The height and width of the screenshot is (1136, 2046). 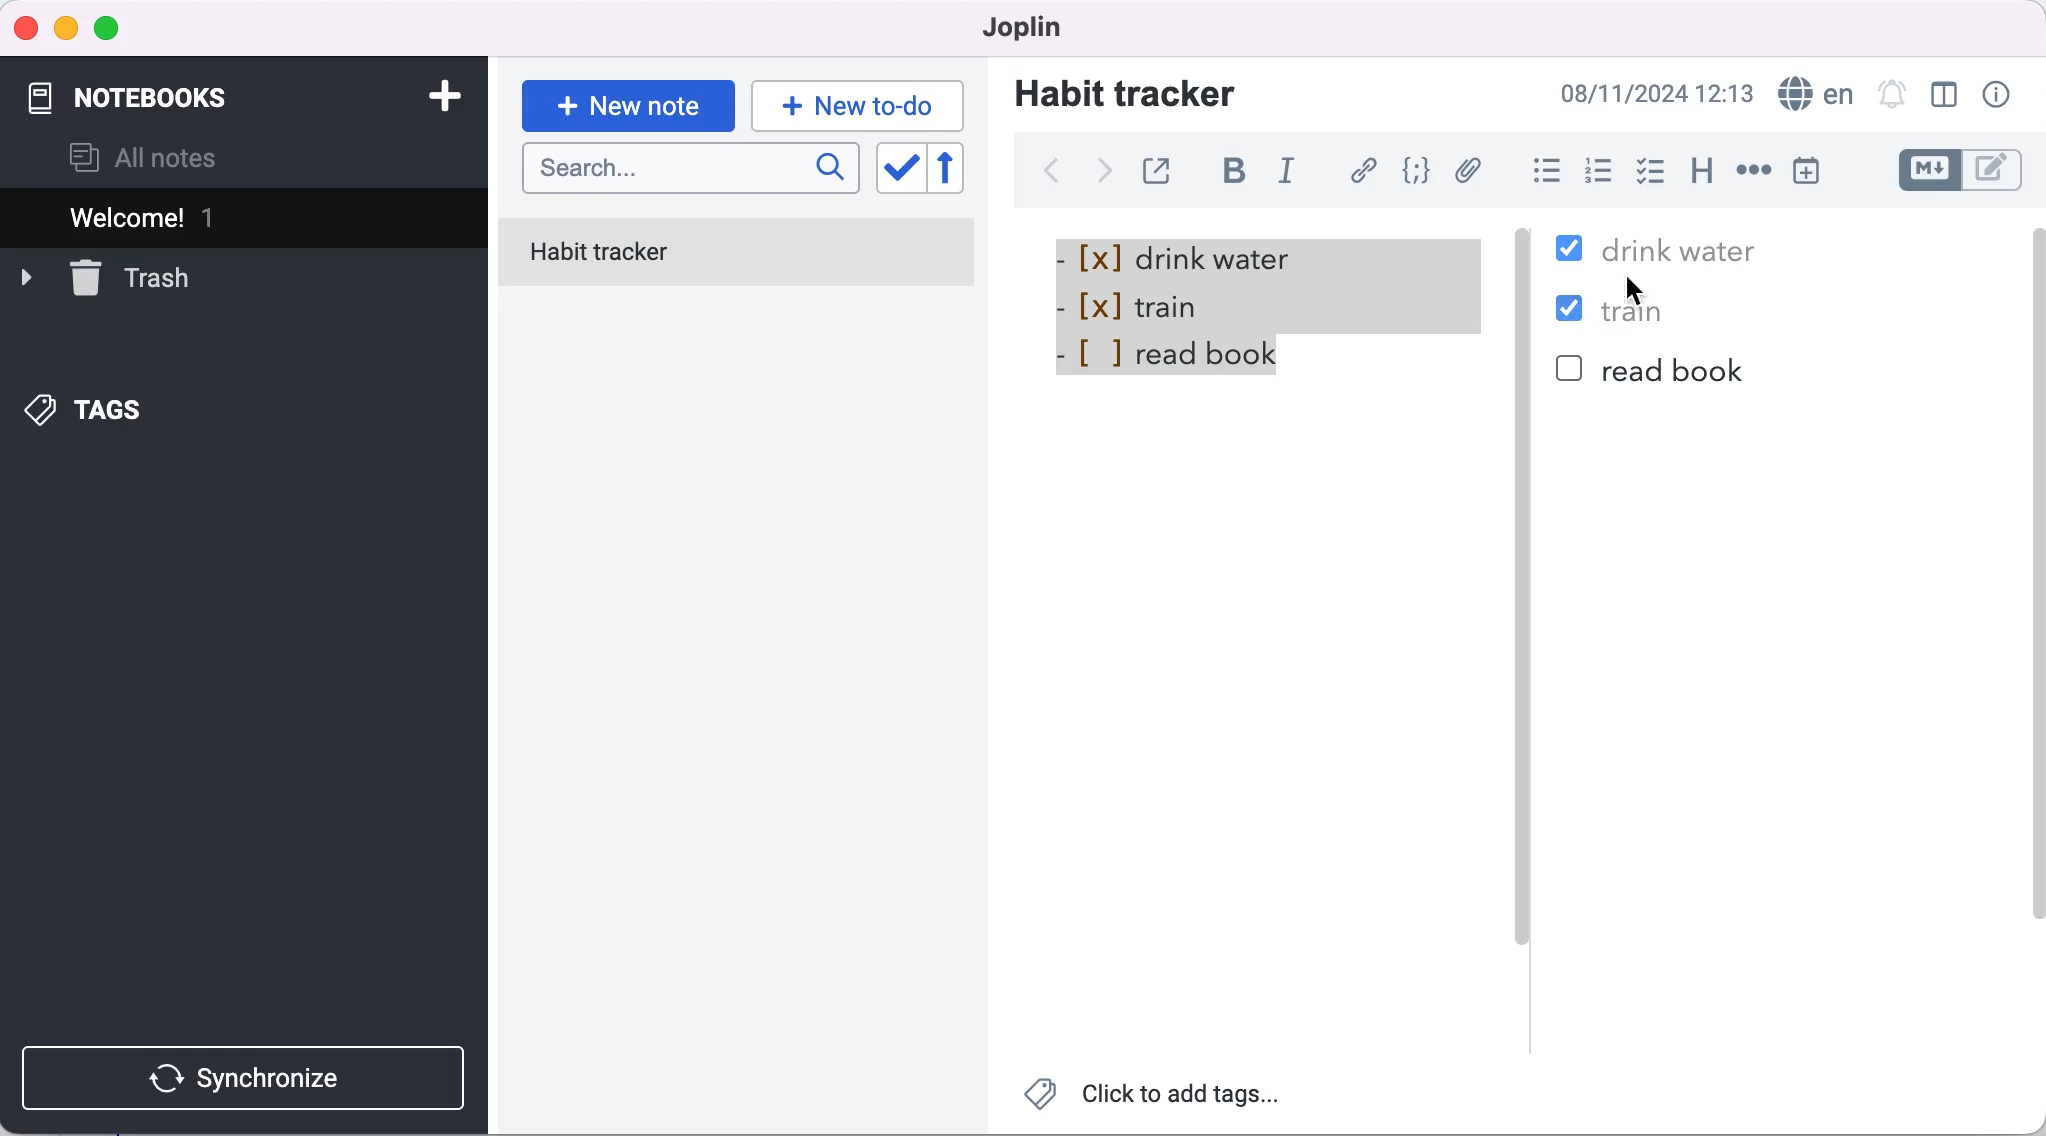 I want to click on typing, so click(x=858, y=105).